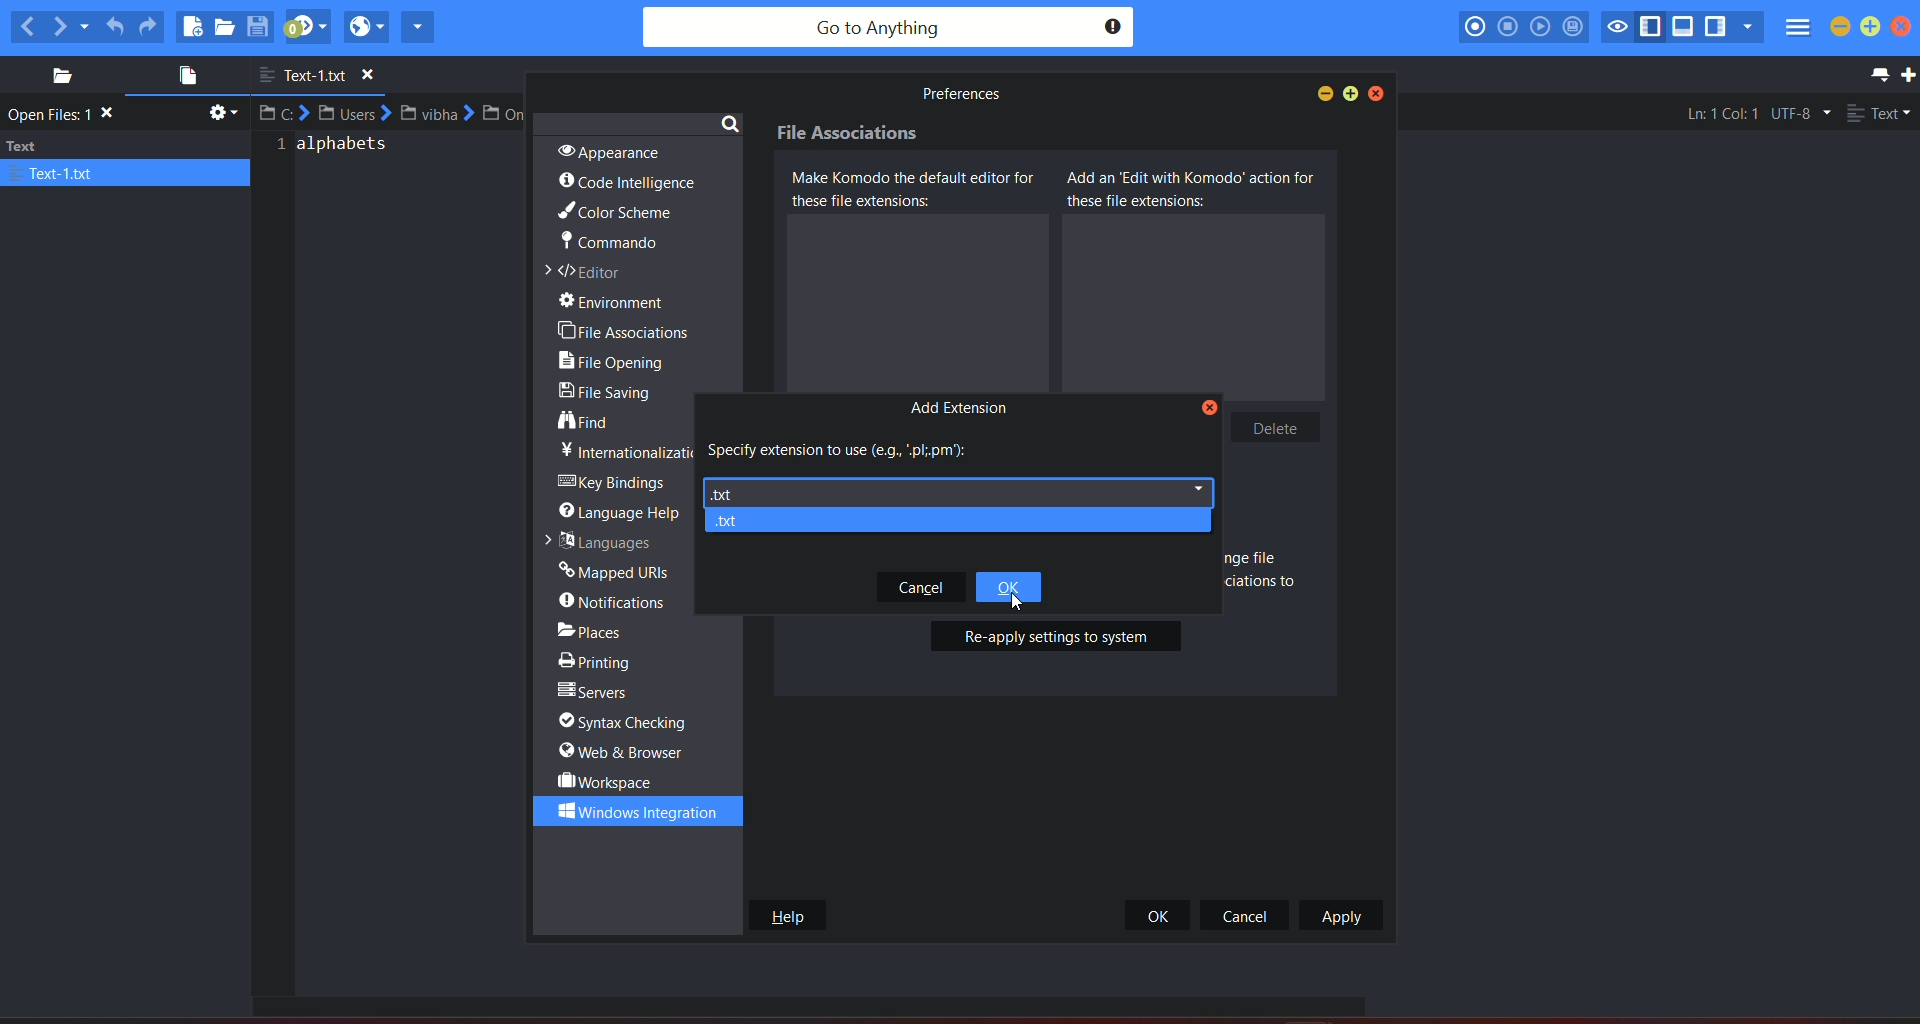  What do you see at coordinates (26, 26) in the screenshot?
I see `previous` at bounding box center [26, 26].